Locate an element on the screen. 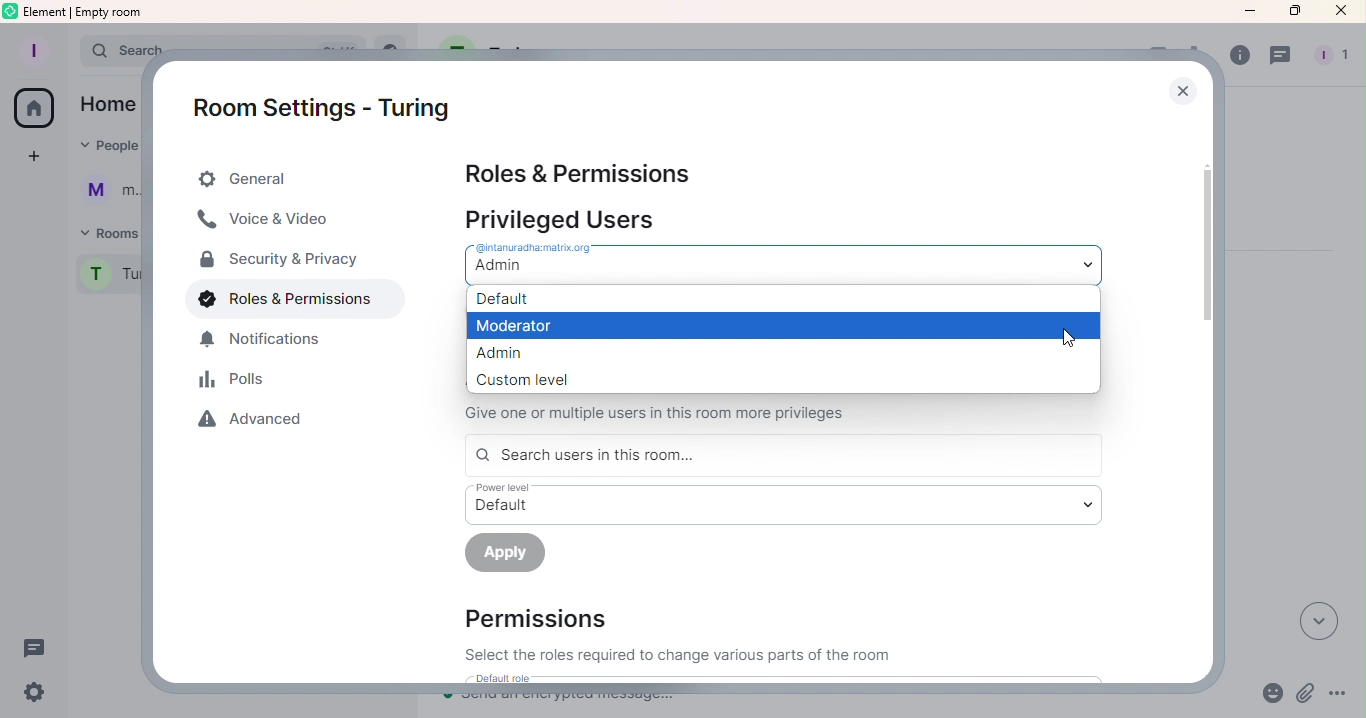  Polls is located at coordinates (237, 382).